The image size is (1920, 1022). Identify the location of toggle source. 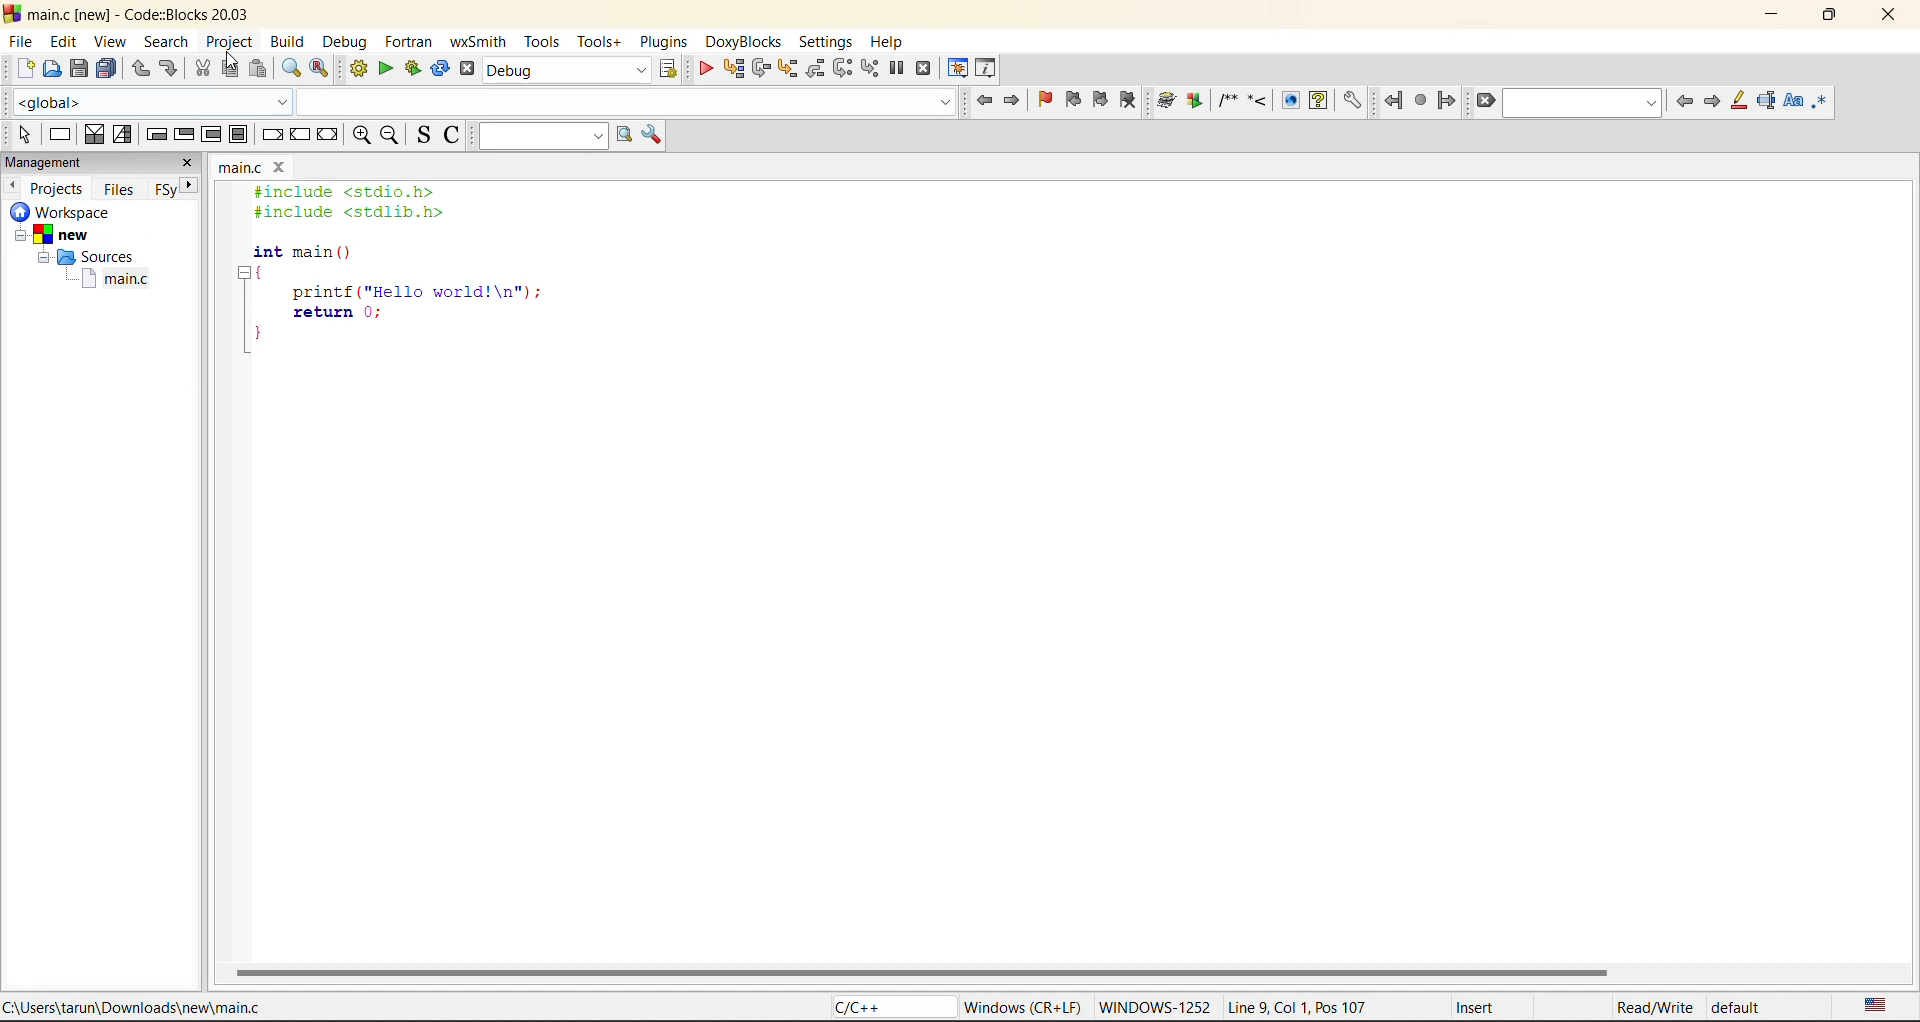
(423, 135).